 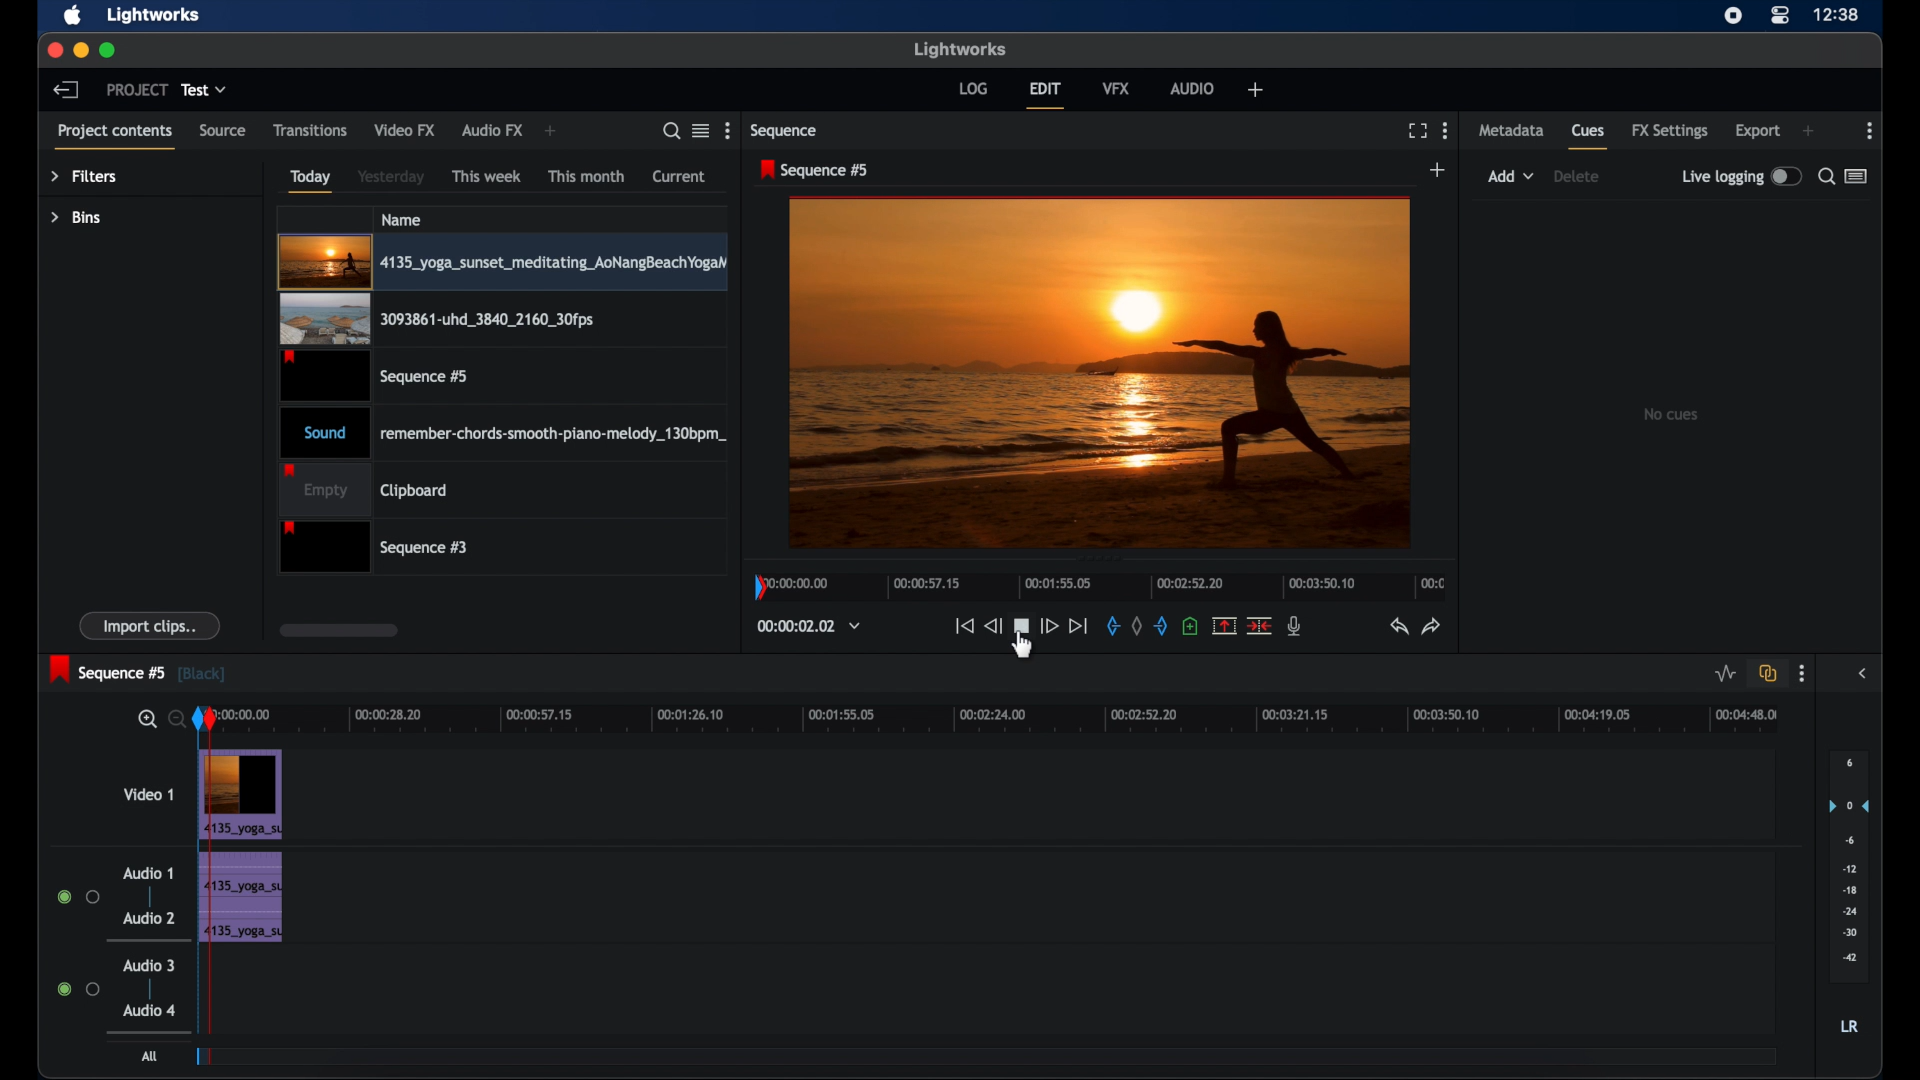 I want to click on video clip, so click(x=372, y=377).